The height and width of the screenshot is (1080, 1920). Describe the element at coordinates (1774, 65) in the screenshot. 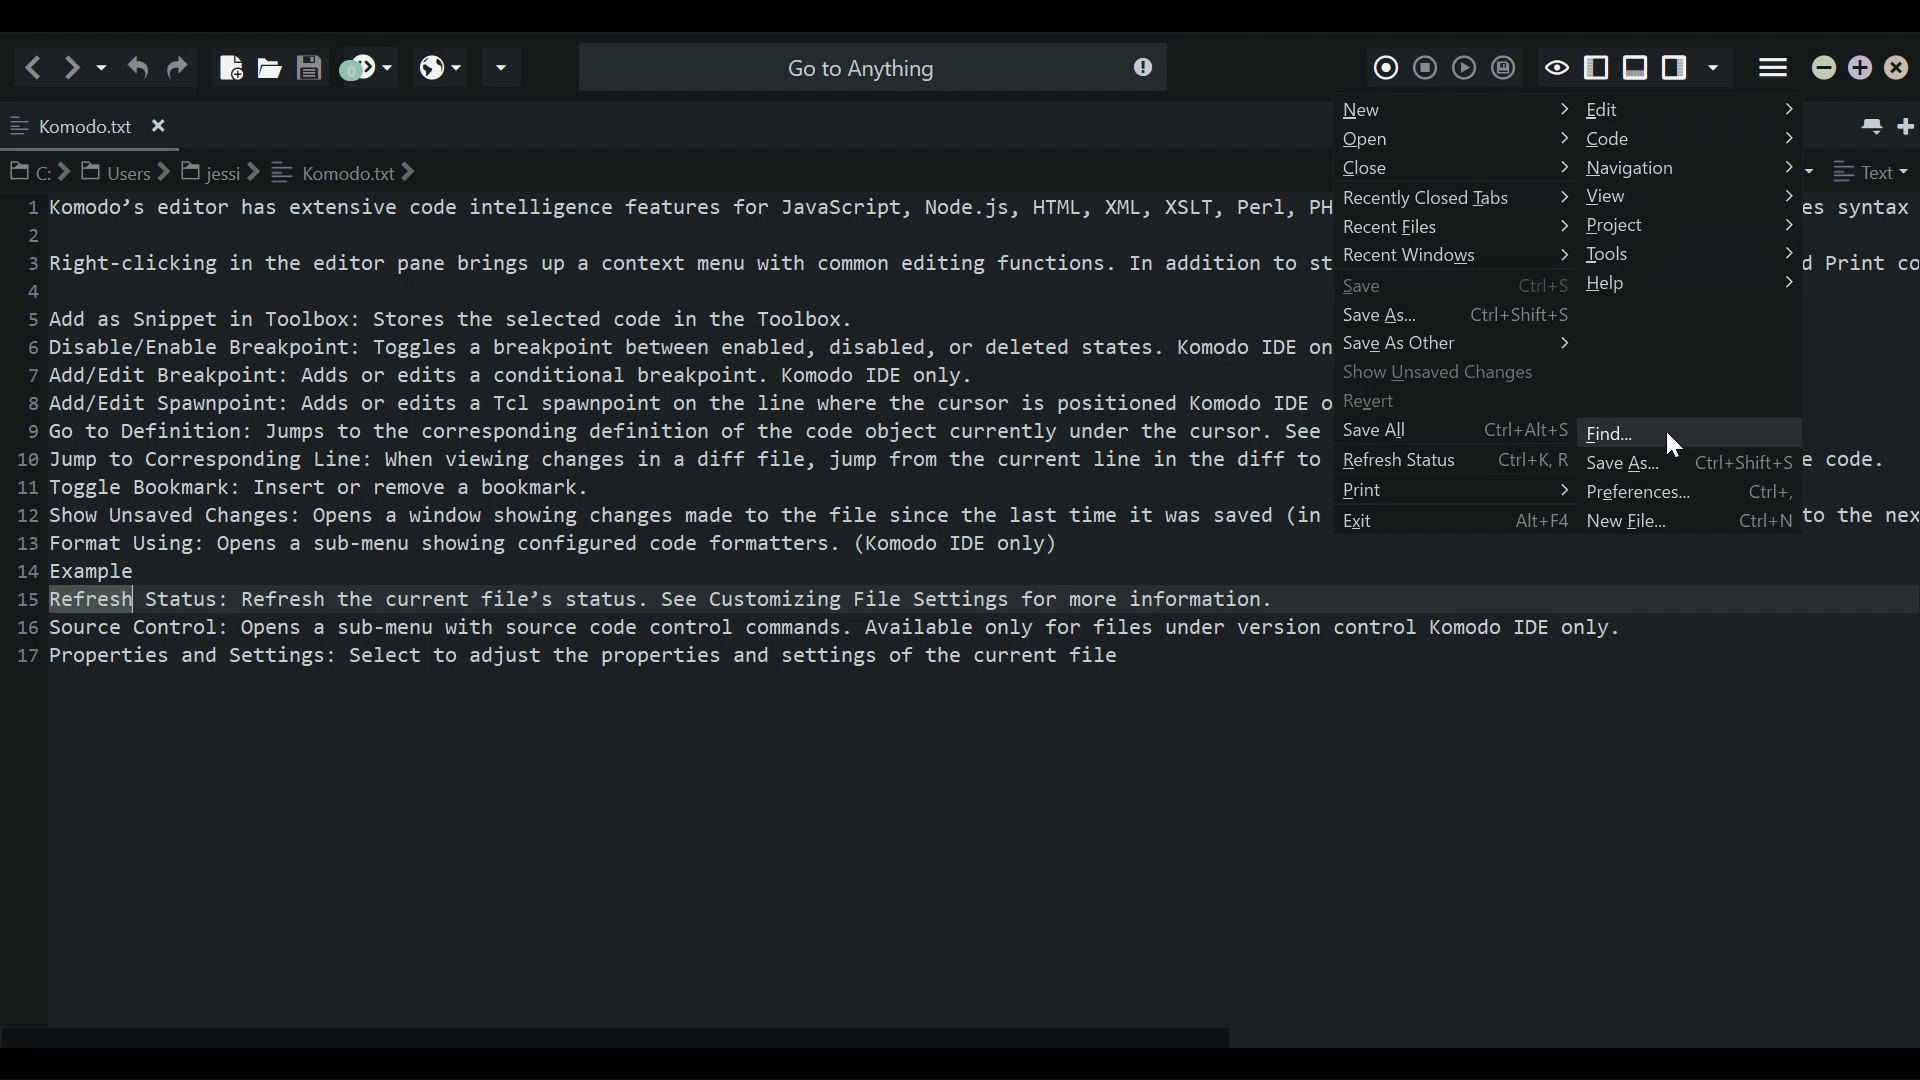

I see `Application menu` at that location.